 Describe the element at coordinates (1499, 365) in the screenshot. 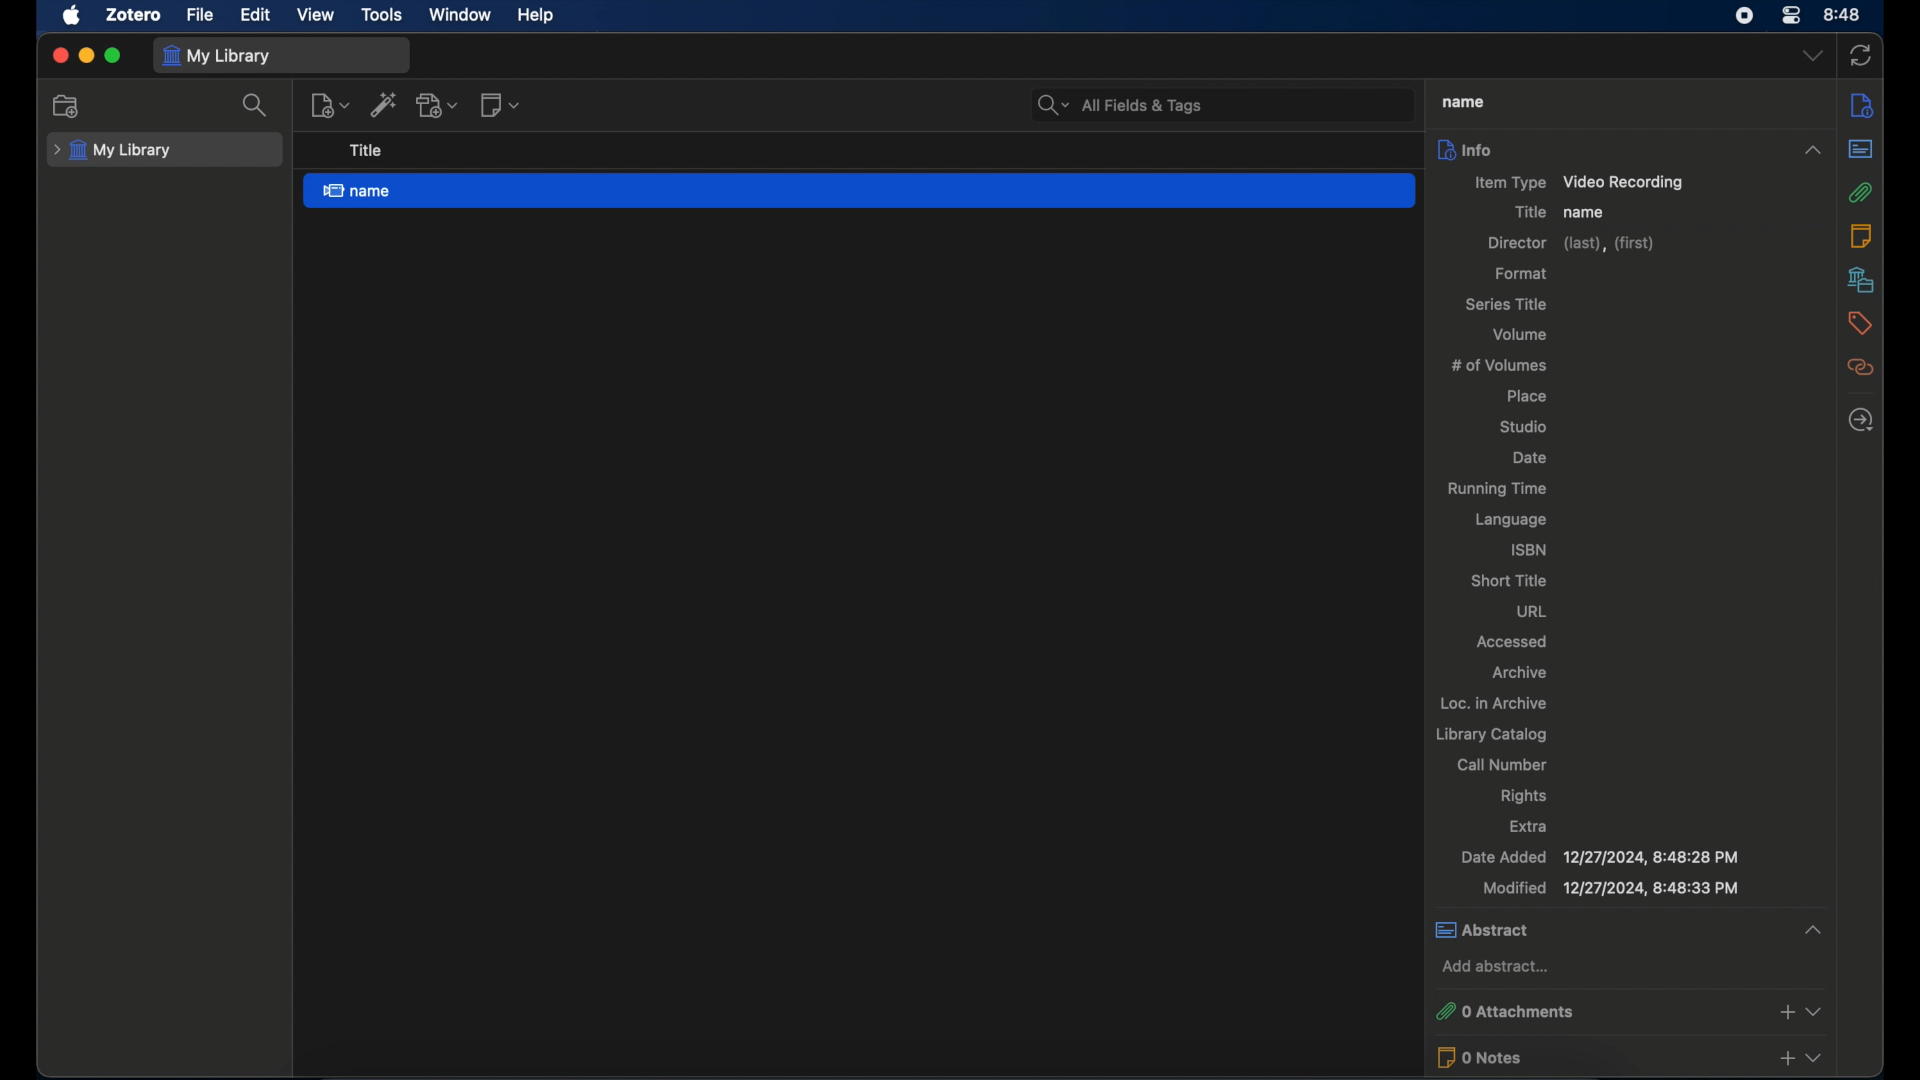

I see `no of volumes` at that location.